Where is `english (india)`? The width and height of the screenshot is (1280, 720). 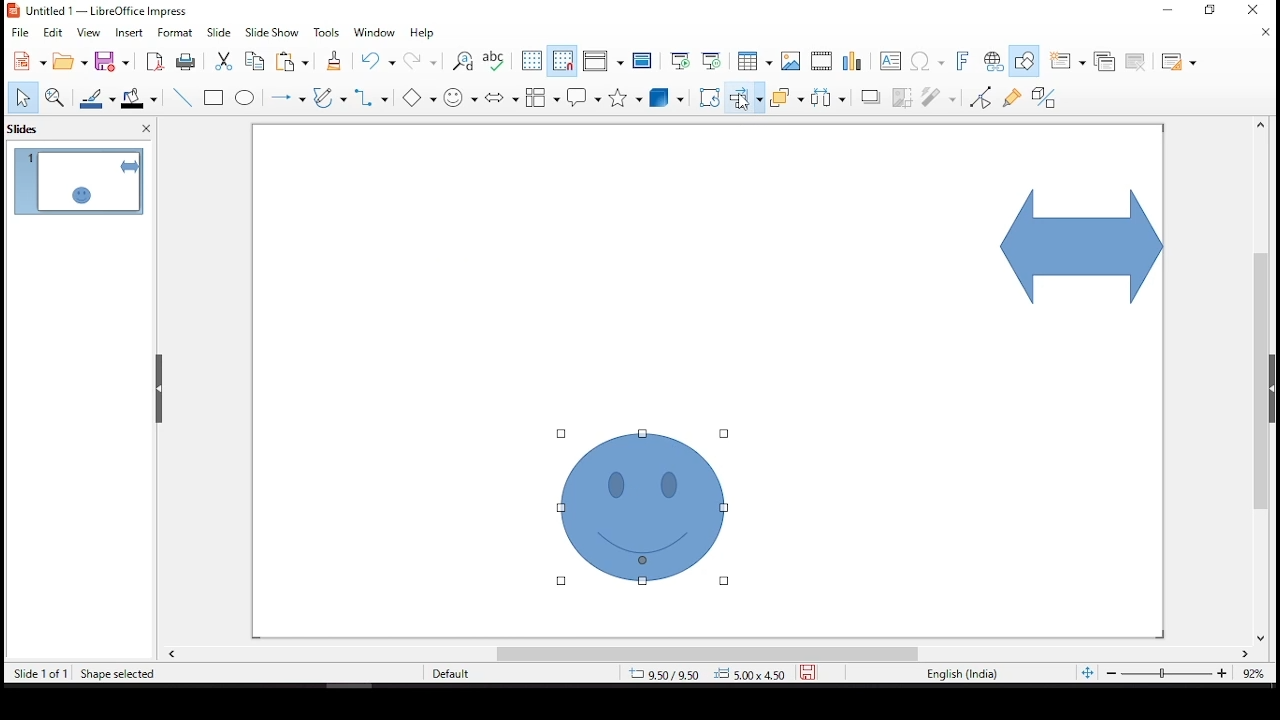 english (india) is located at coordinates (961, 672).